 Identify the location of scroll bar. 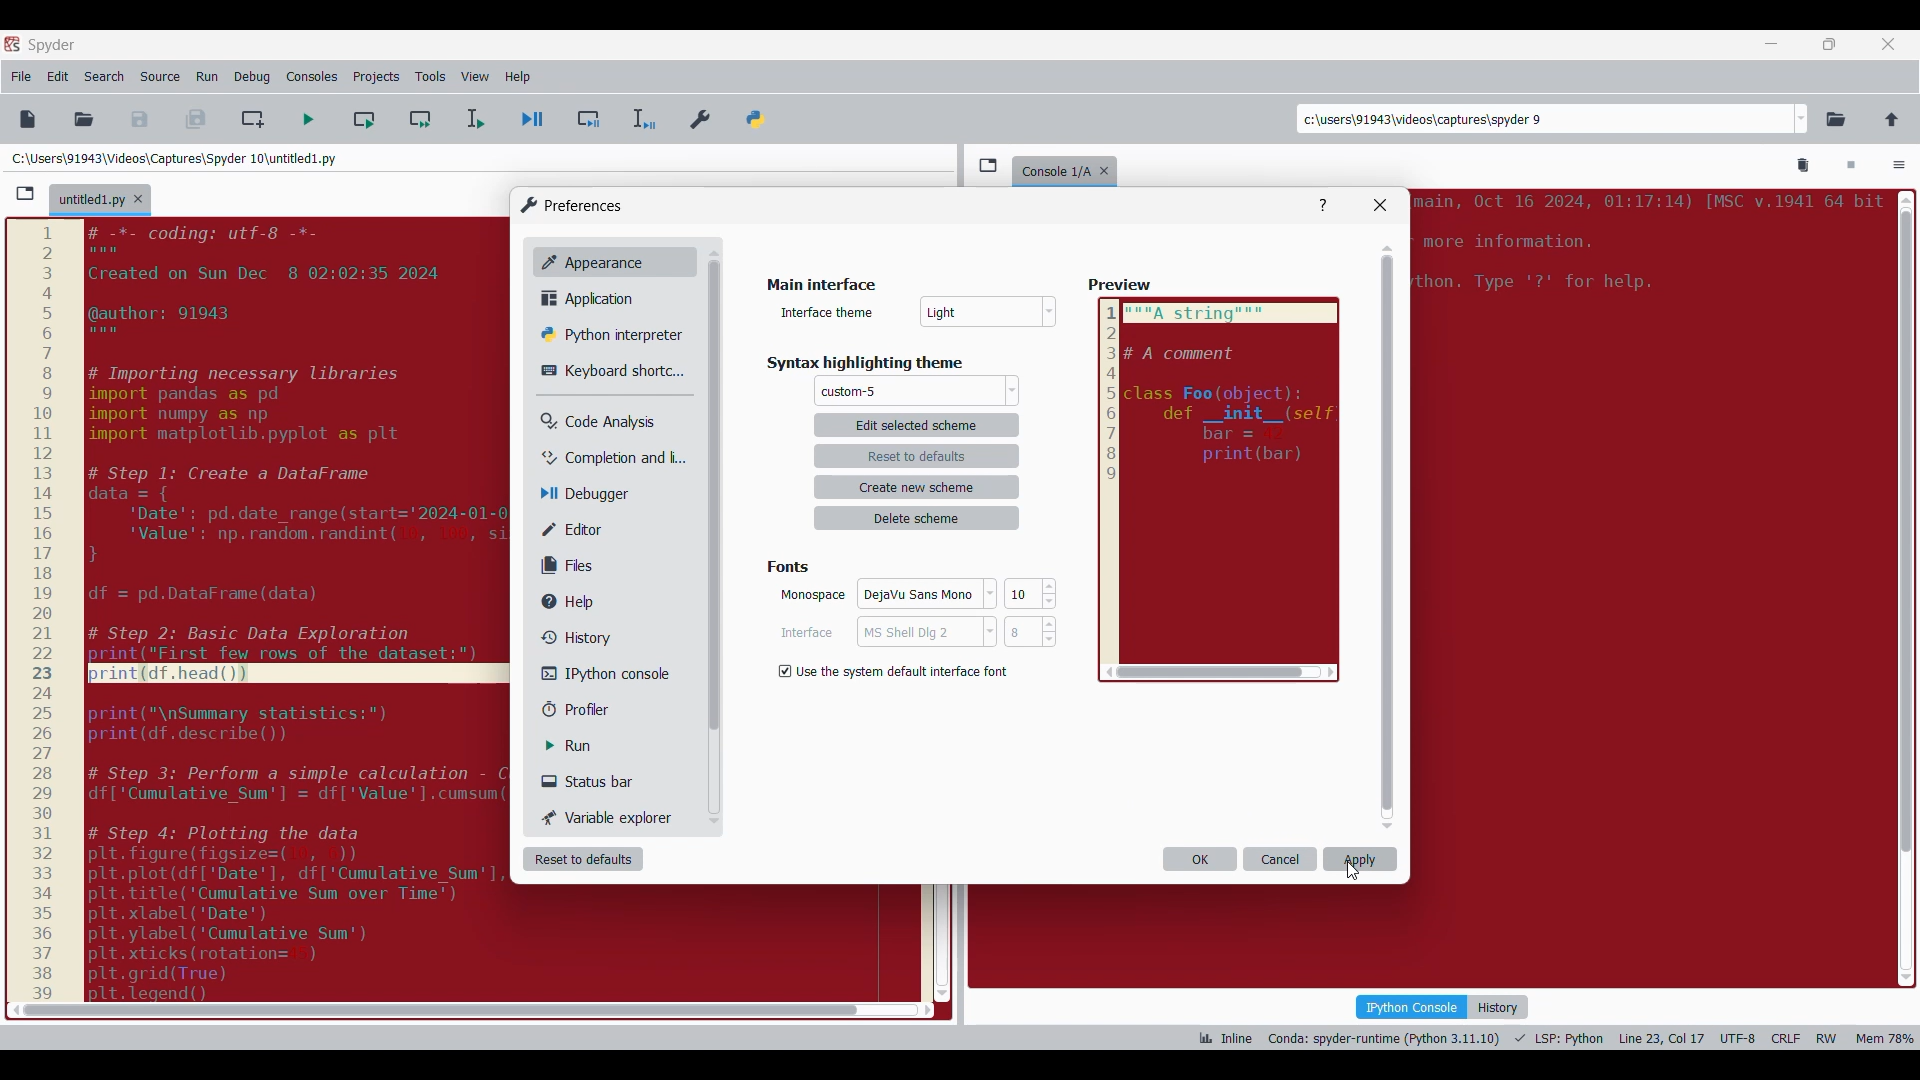
(1903, 583).